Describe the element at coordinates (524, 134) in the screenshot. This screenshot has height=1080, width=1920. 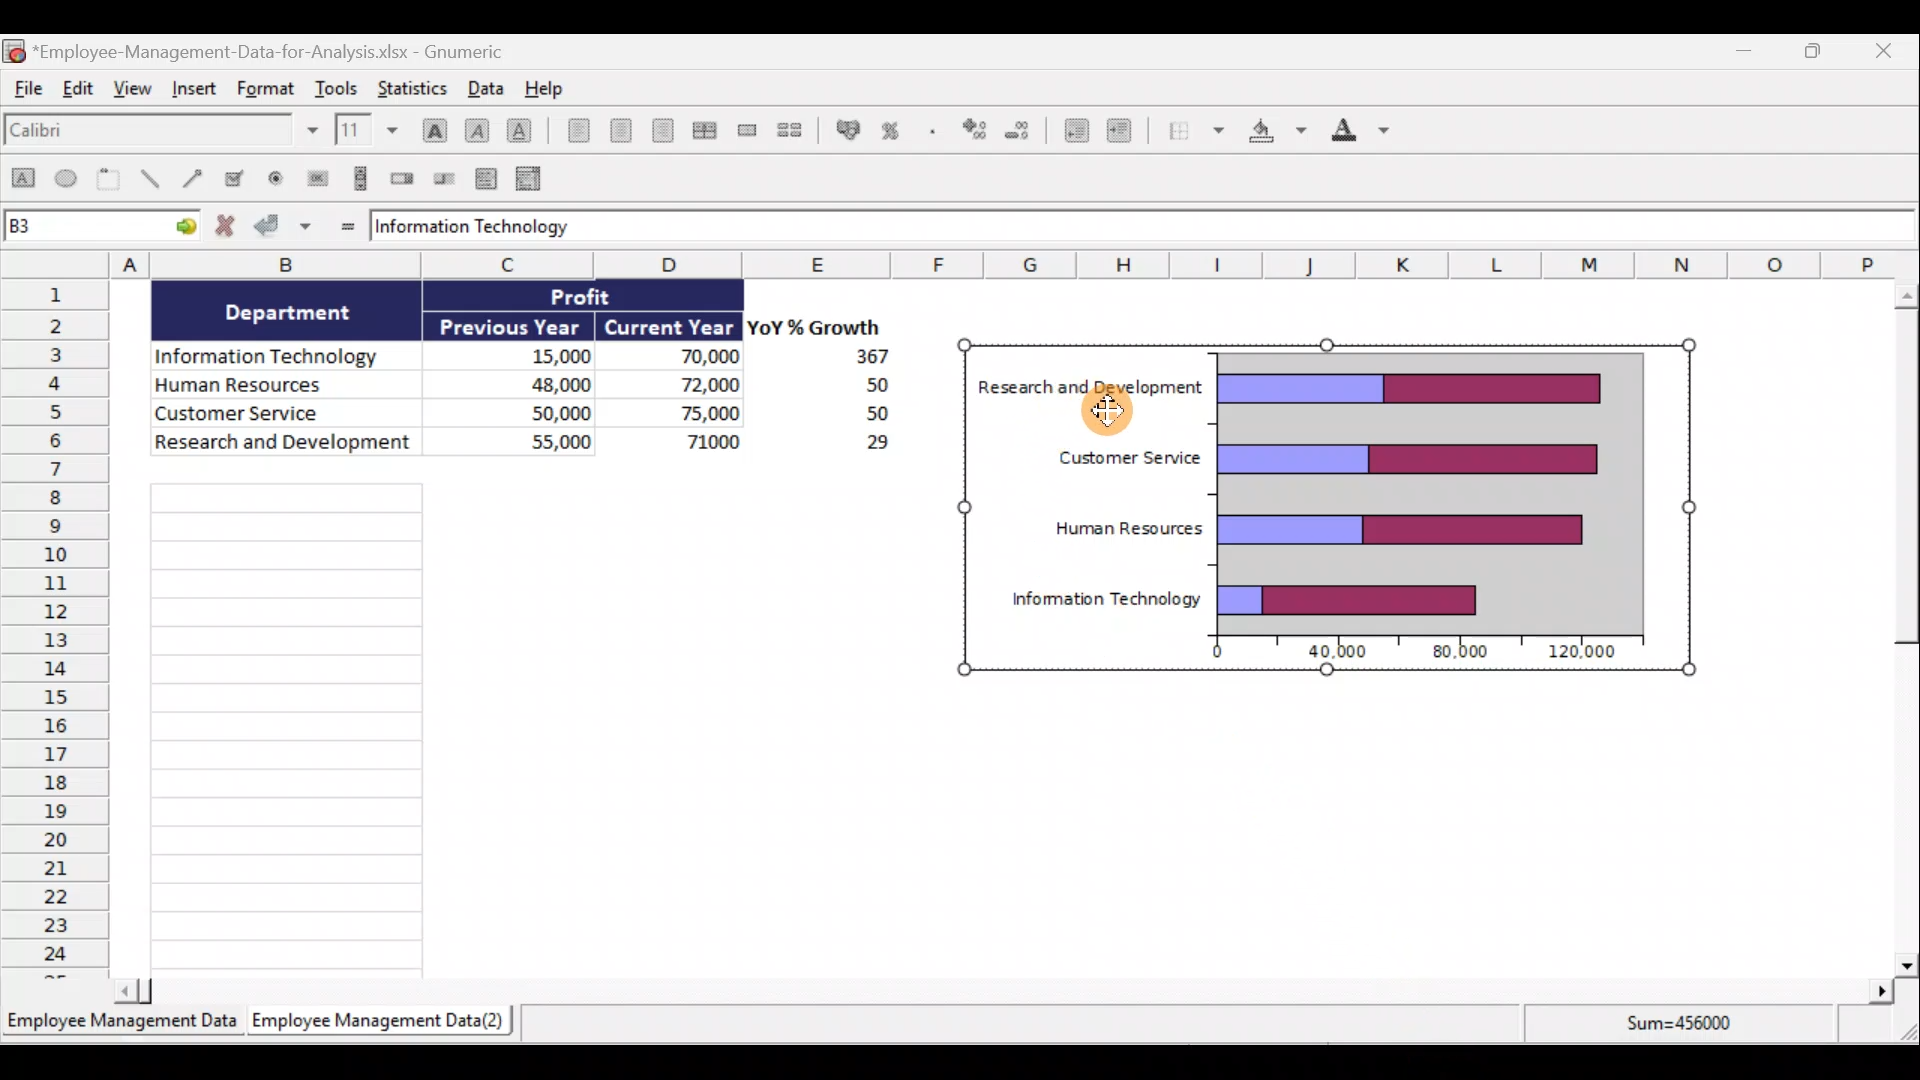
I see `Underline` at that location.